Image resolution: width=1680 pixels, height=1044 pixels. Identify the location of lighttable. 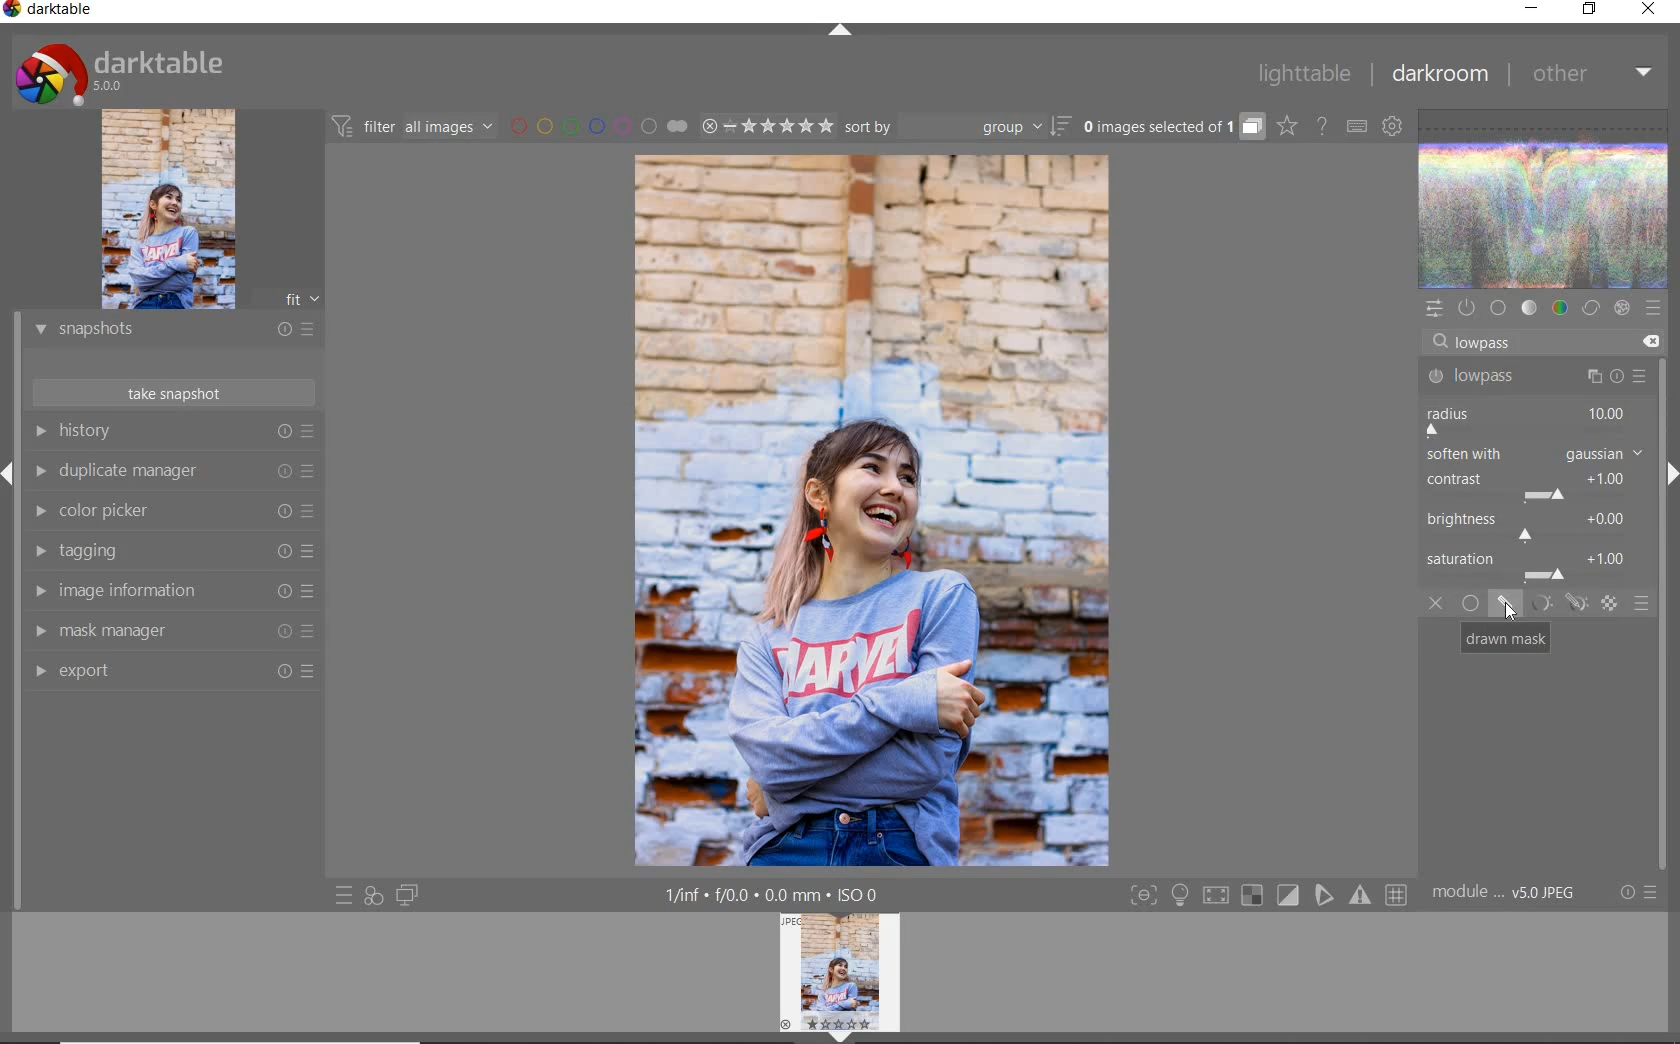
(1301, 77).